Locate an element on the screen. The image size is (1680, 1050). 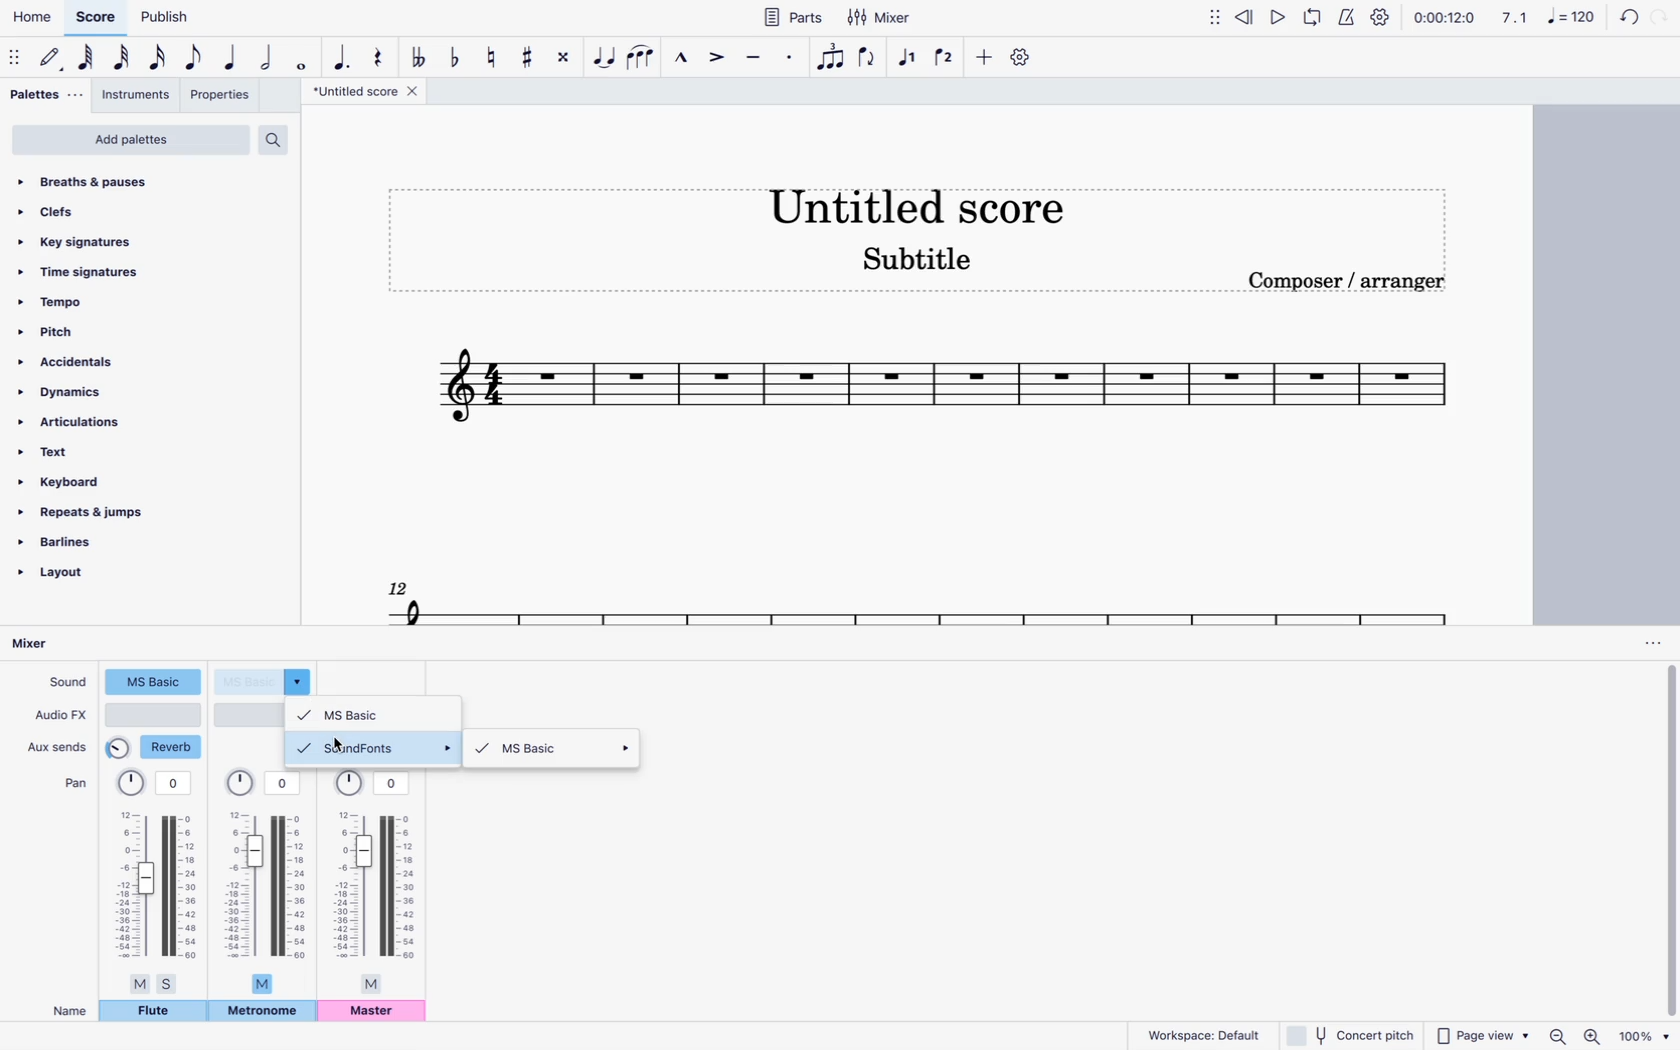
half note is located at coordinates (270, 58).